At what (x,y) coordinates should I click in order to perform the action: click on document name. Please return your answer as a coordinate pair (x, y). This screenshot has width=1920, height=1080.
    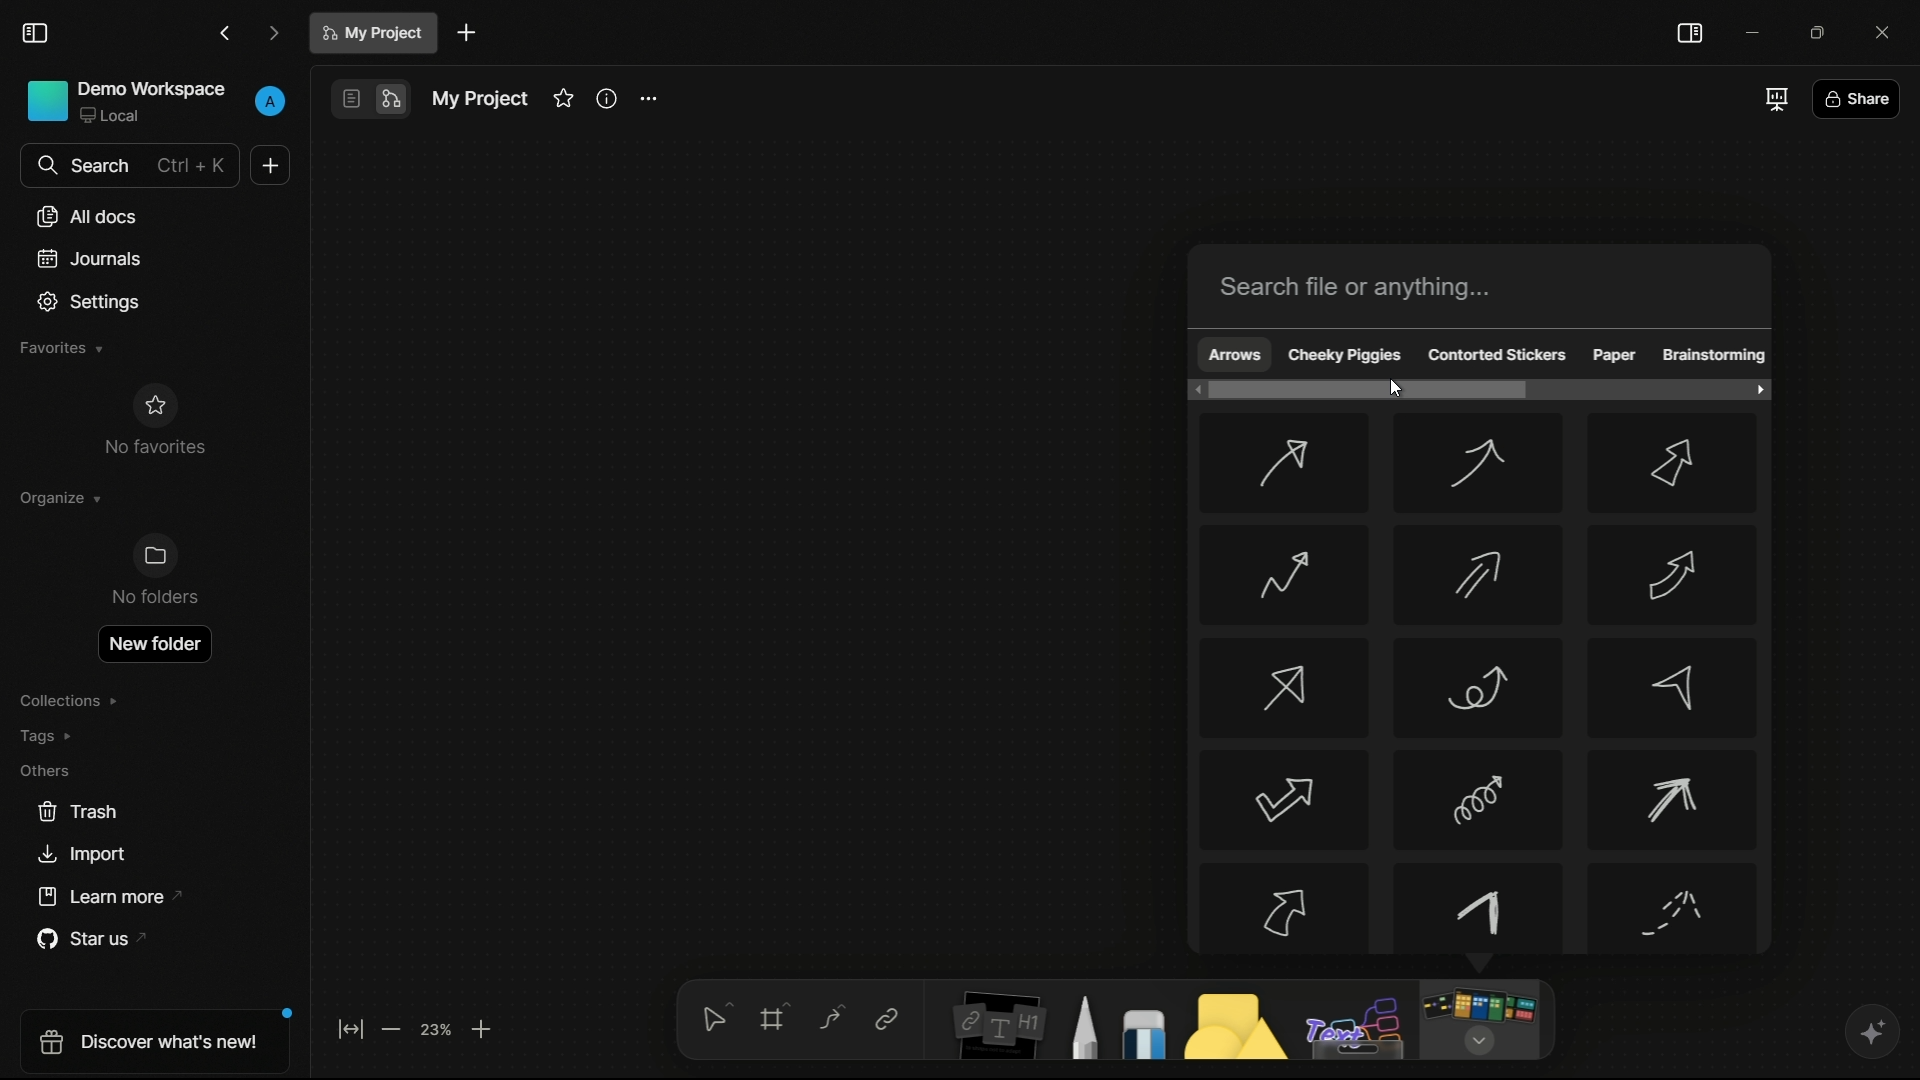
    Looking at the image, I should click on (376, 33).